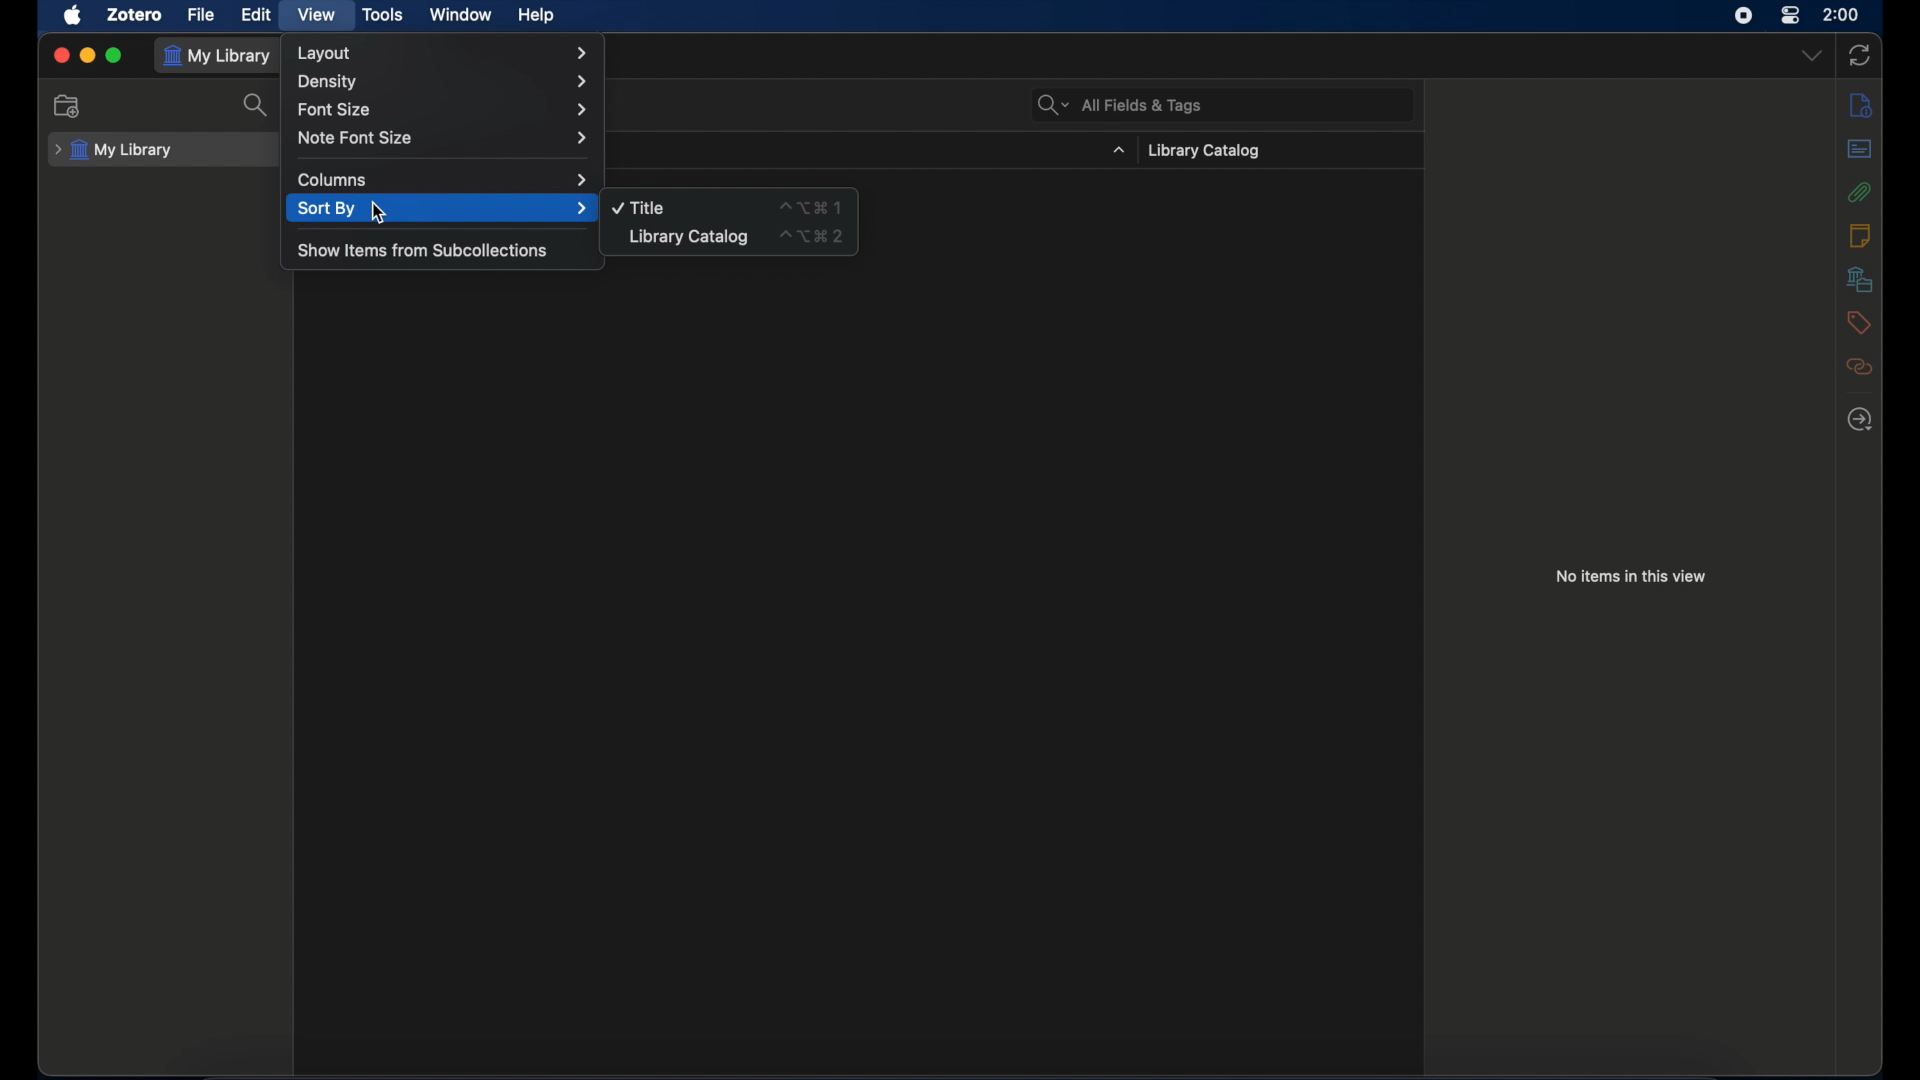  I want to click on my library, so click(114, 151).